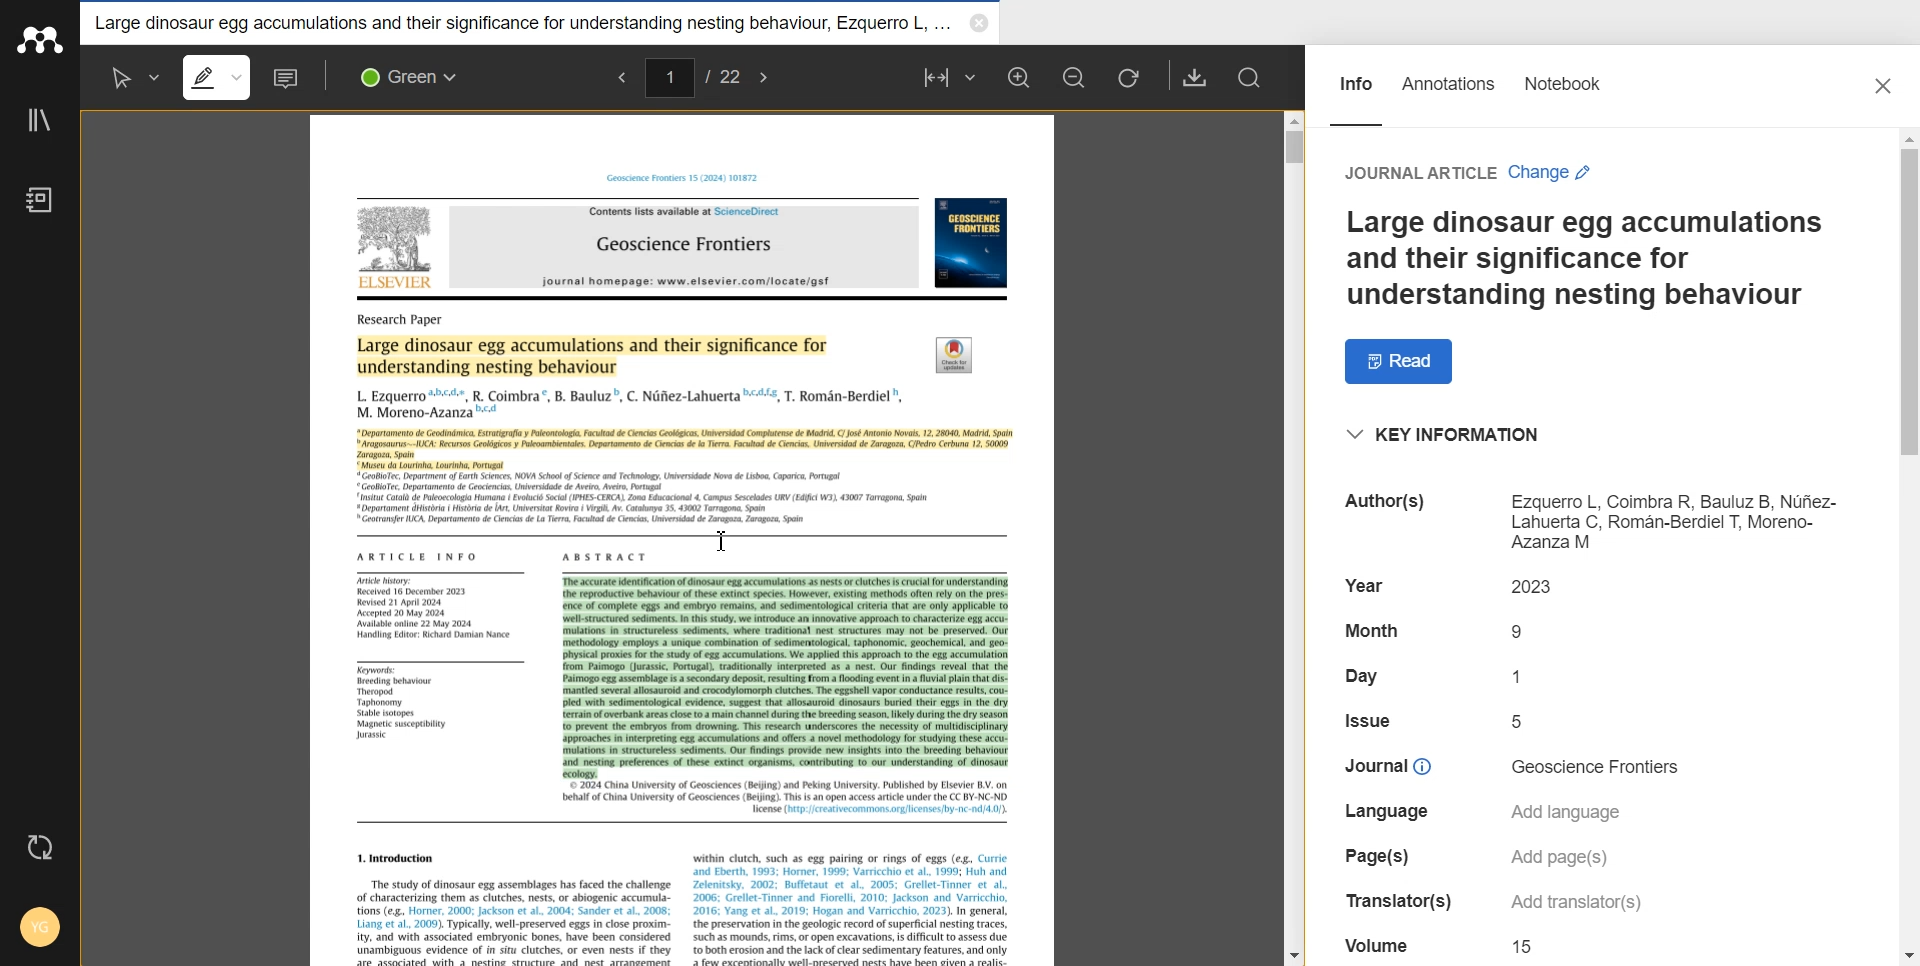 The height and width of the screenshot is (966, 1920). Describe the element at coordinates (1364, 584) in the screenshot. I see `text` at that location.